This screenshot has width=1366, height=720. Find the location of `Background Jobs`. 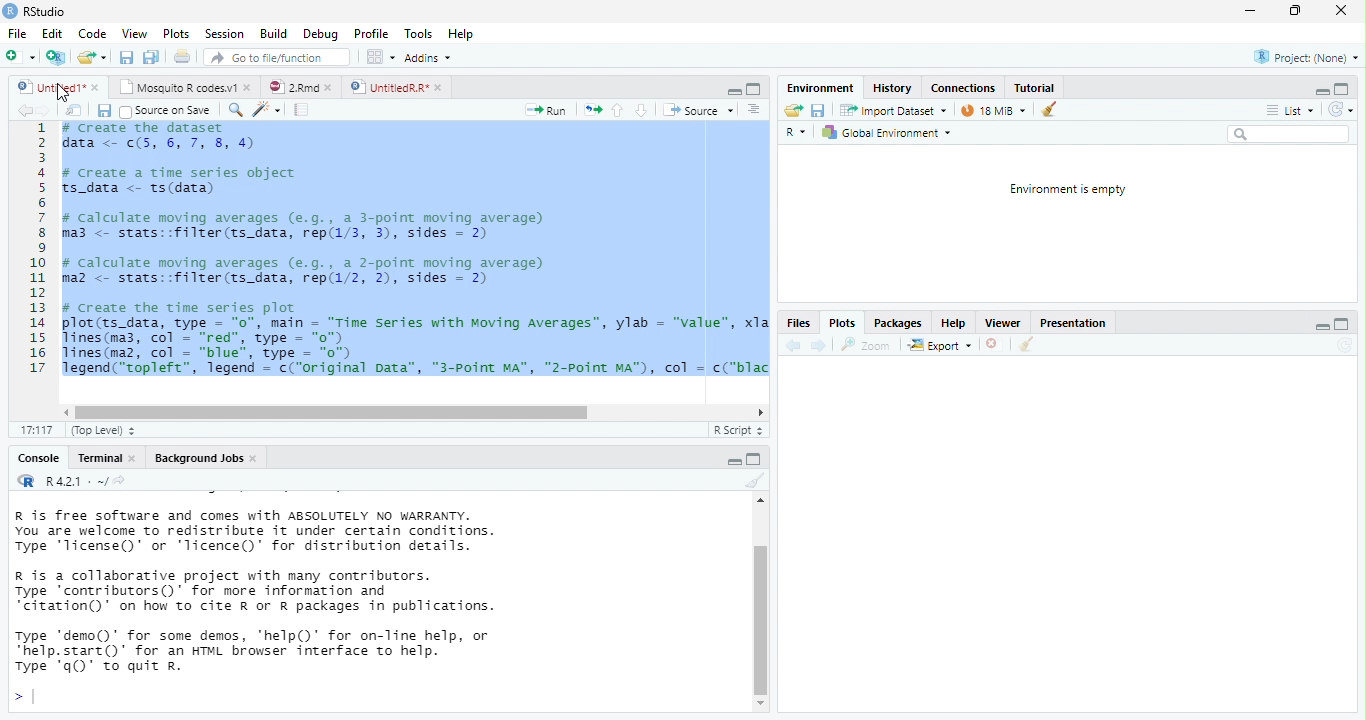

Background Jobs is located at coordinates (197, 458).